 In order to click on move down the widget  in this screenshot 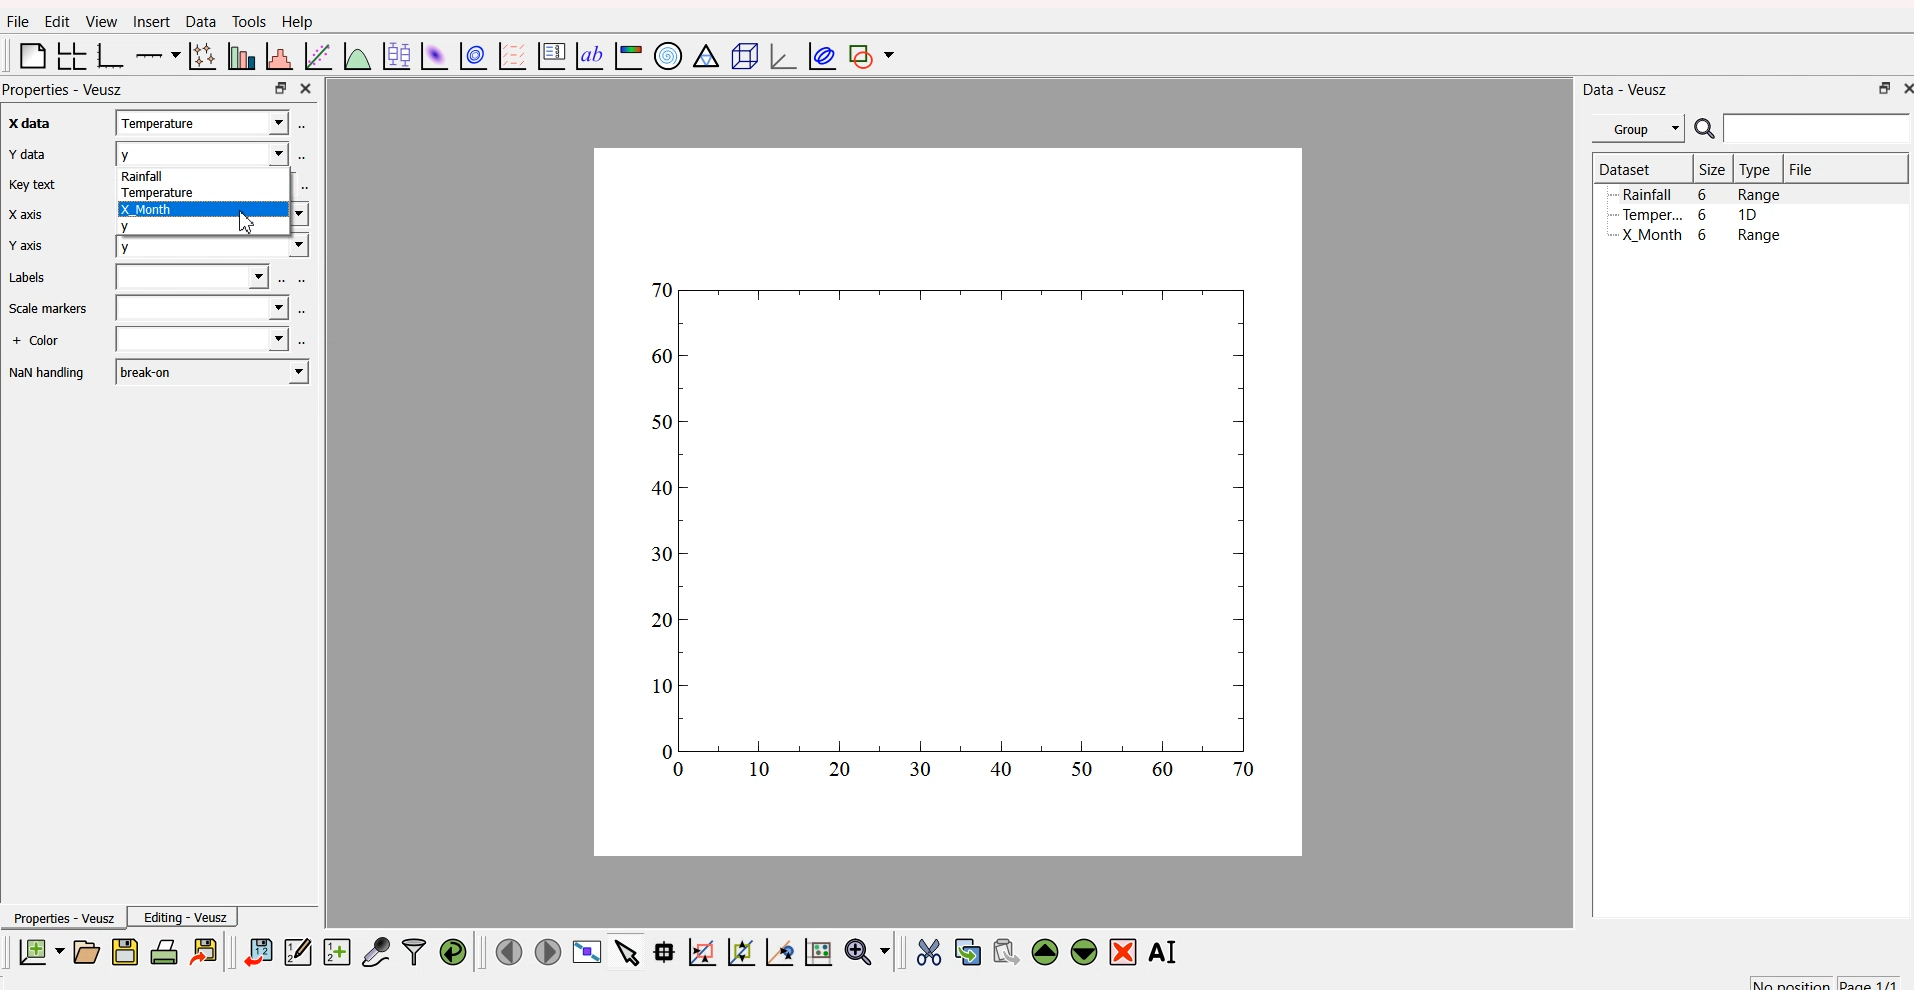, I will do `click(1081, 953)`.